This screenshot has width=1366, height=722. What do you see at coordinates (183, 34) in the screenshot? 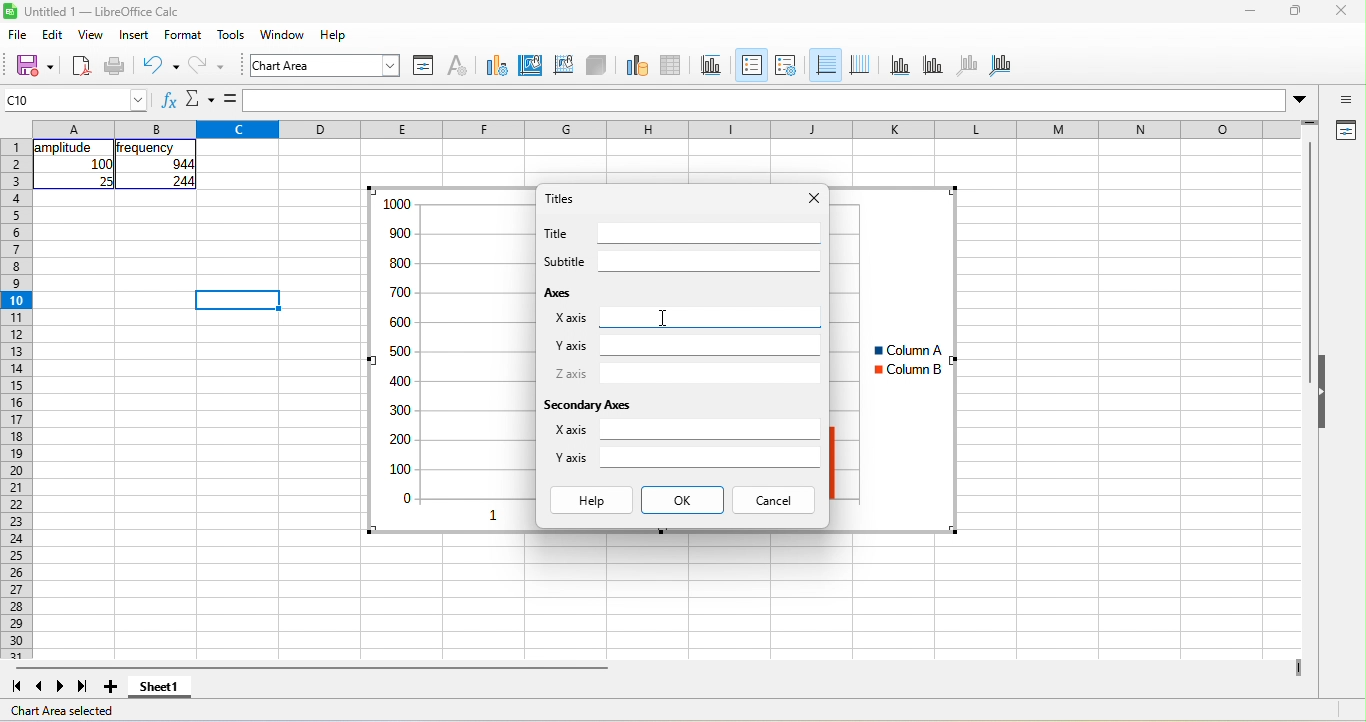
I see `format` at bounding box center [183, 34].